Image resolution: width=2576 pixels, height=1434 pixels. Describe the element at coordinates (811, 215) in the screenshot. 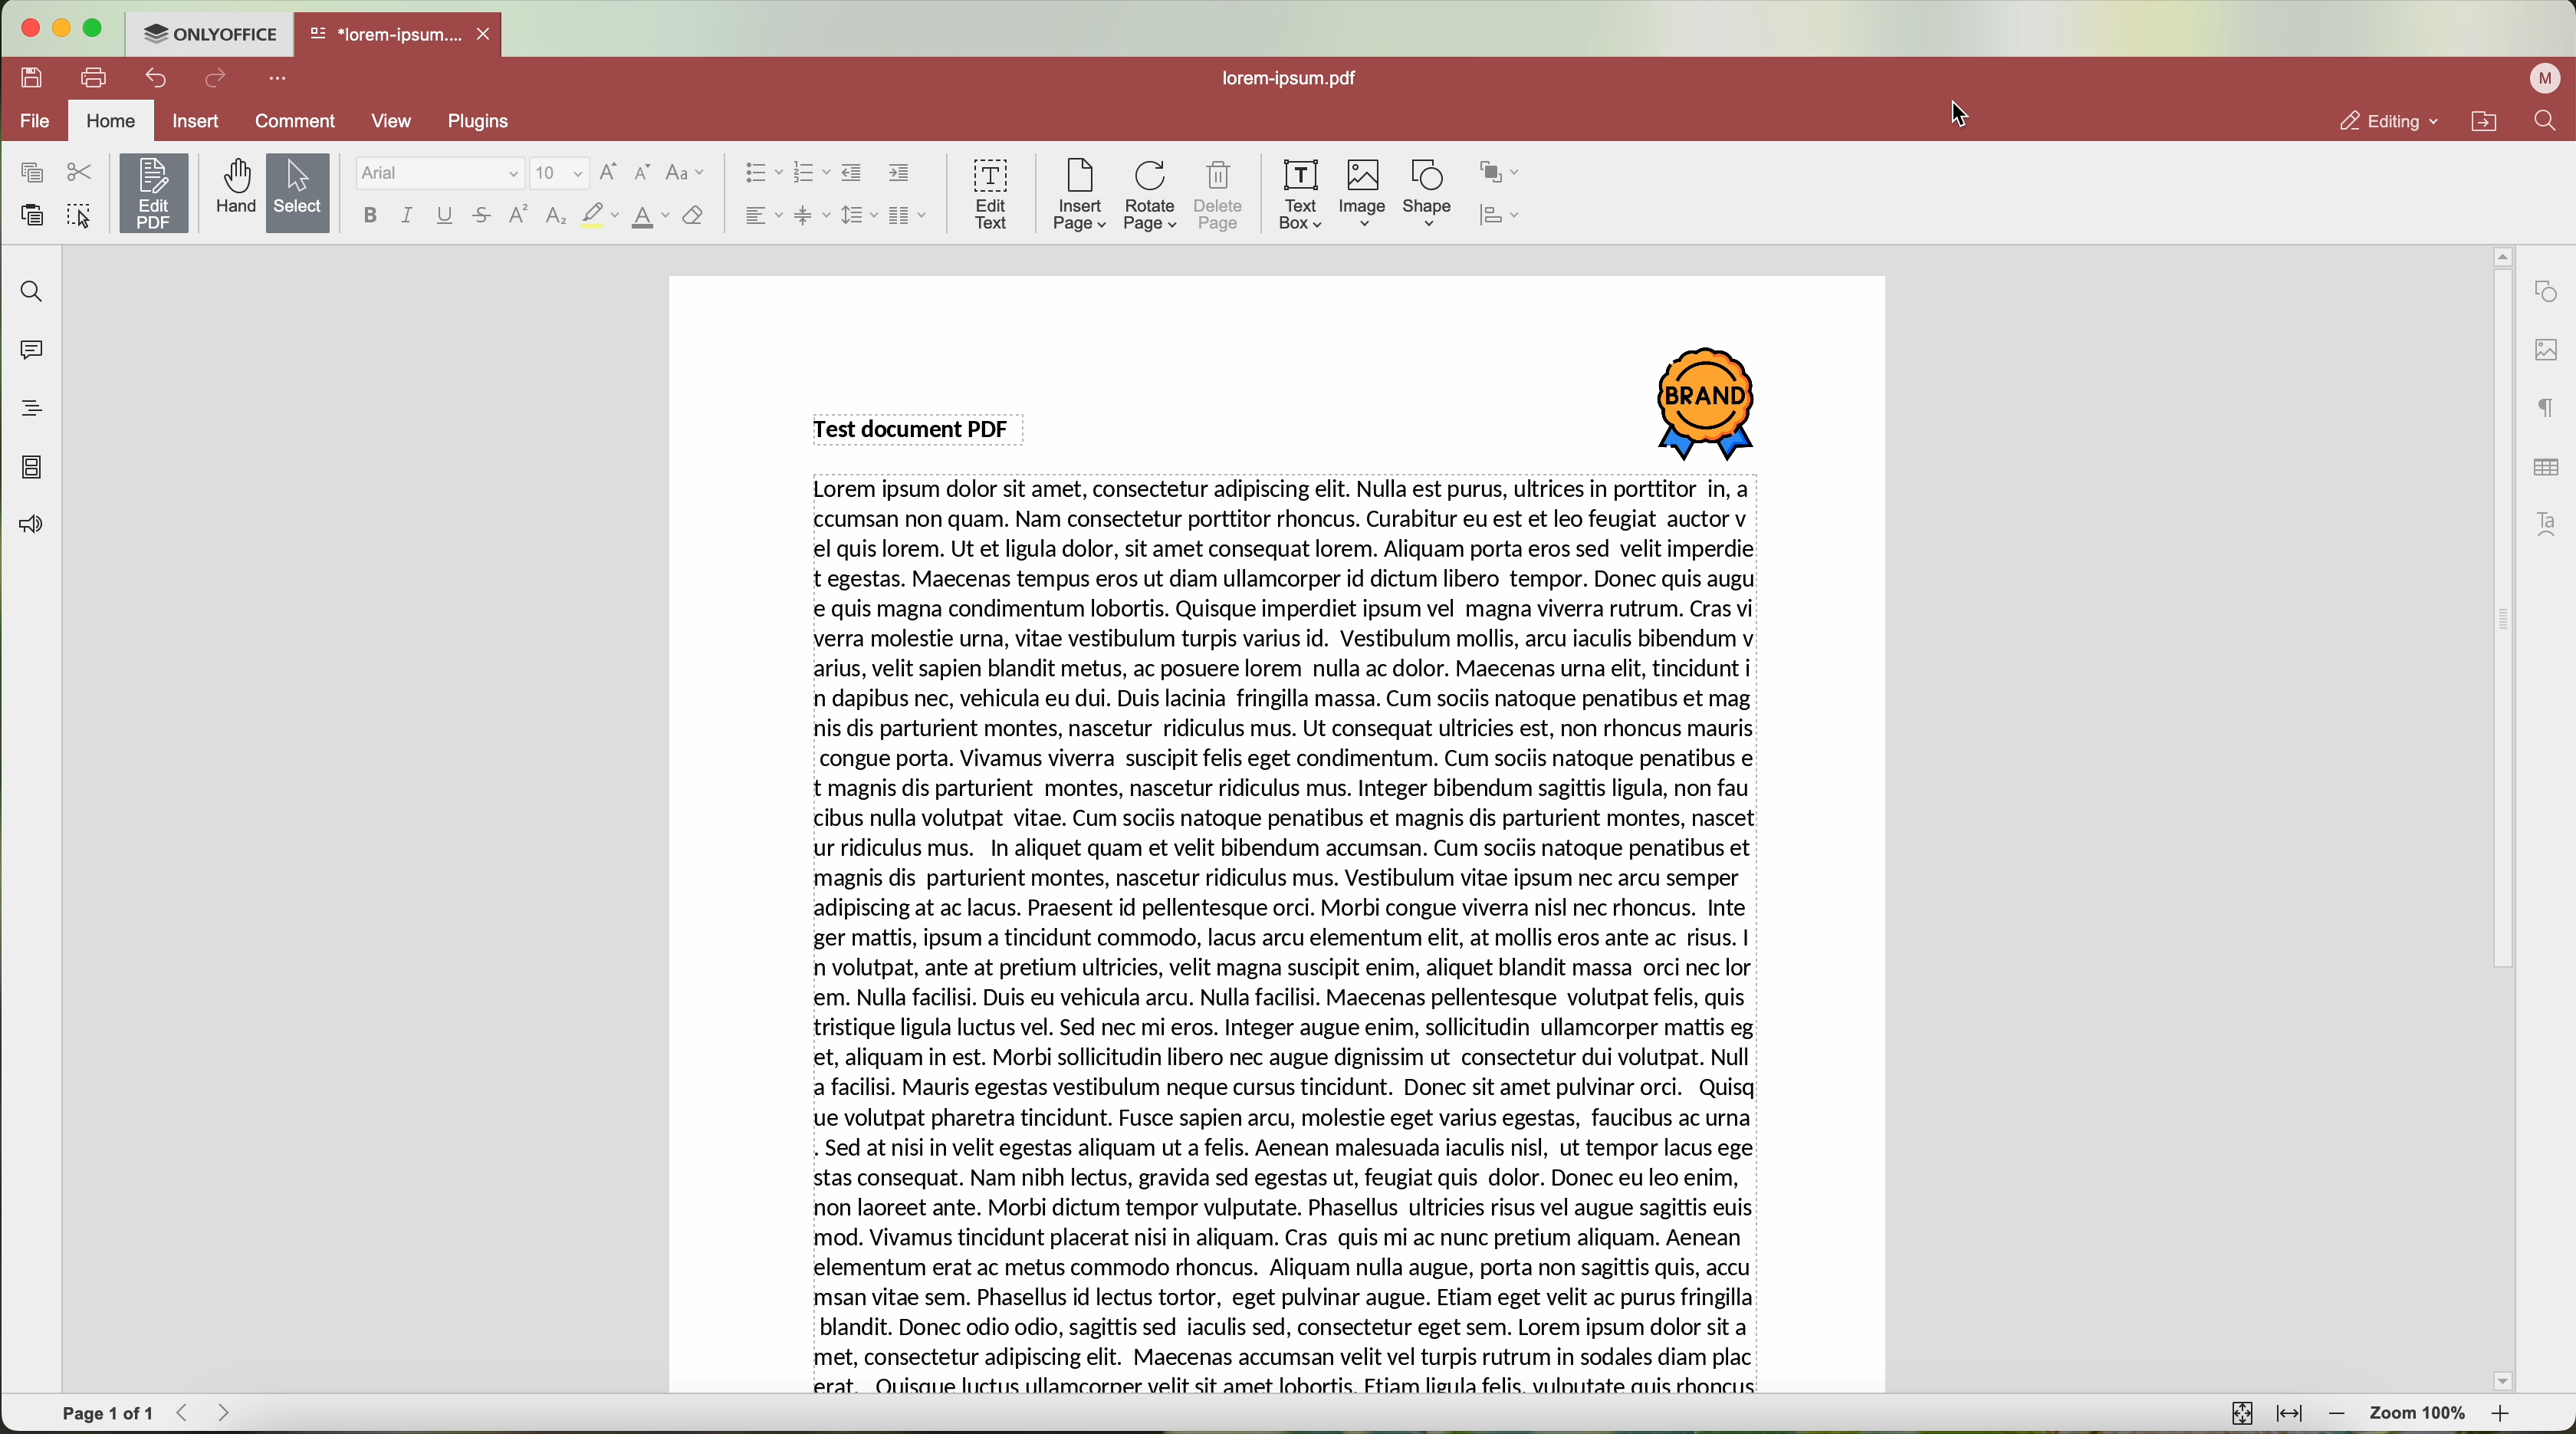

I see `vertical align` at that location.